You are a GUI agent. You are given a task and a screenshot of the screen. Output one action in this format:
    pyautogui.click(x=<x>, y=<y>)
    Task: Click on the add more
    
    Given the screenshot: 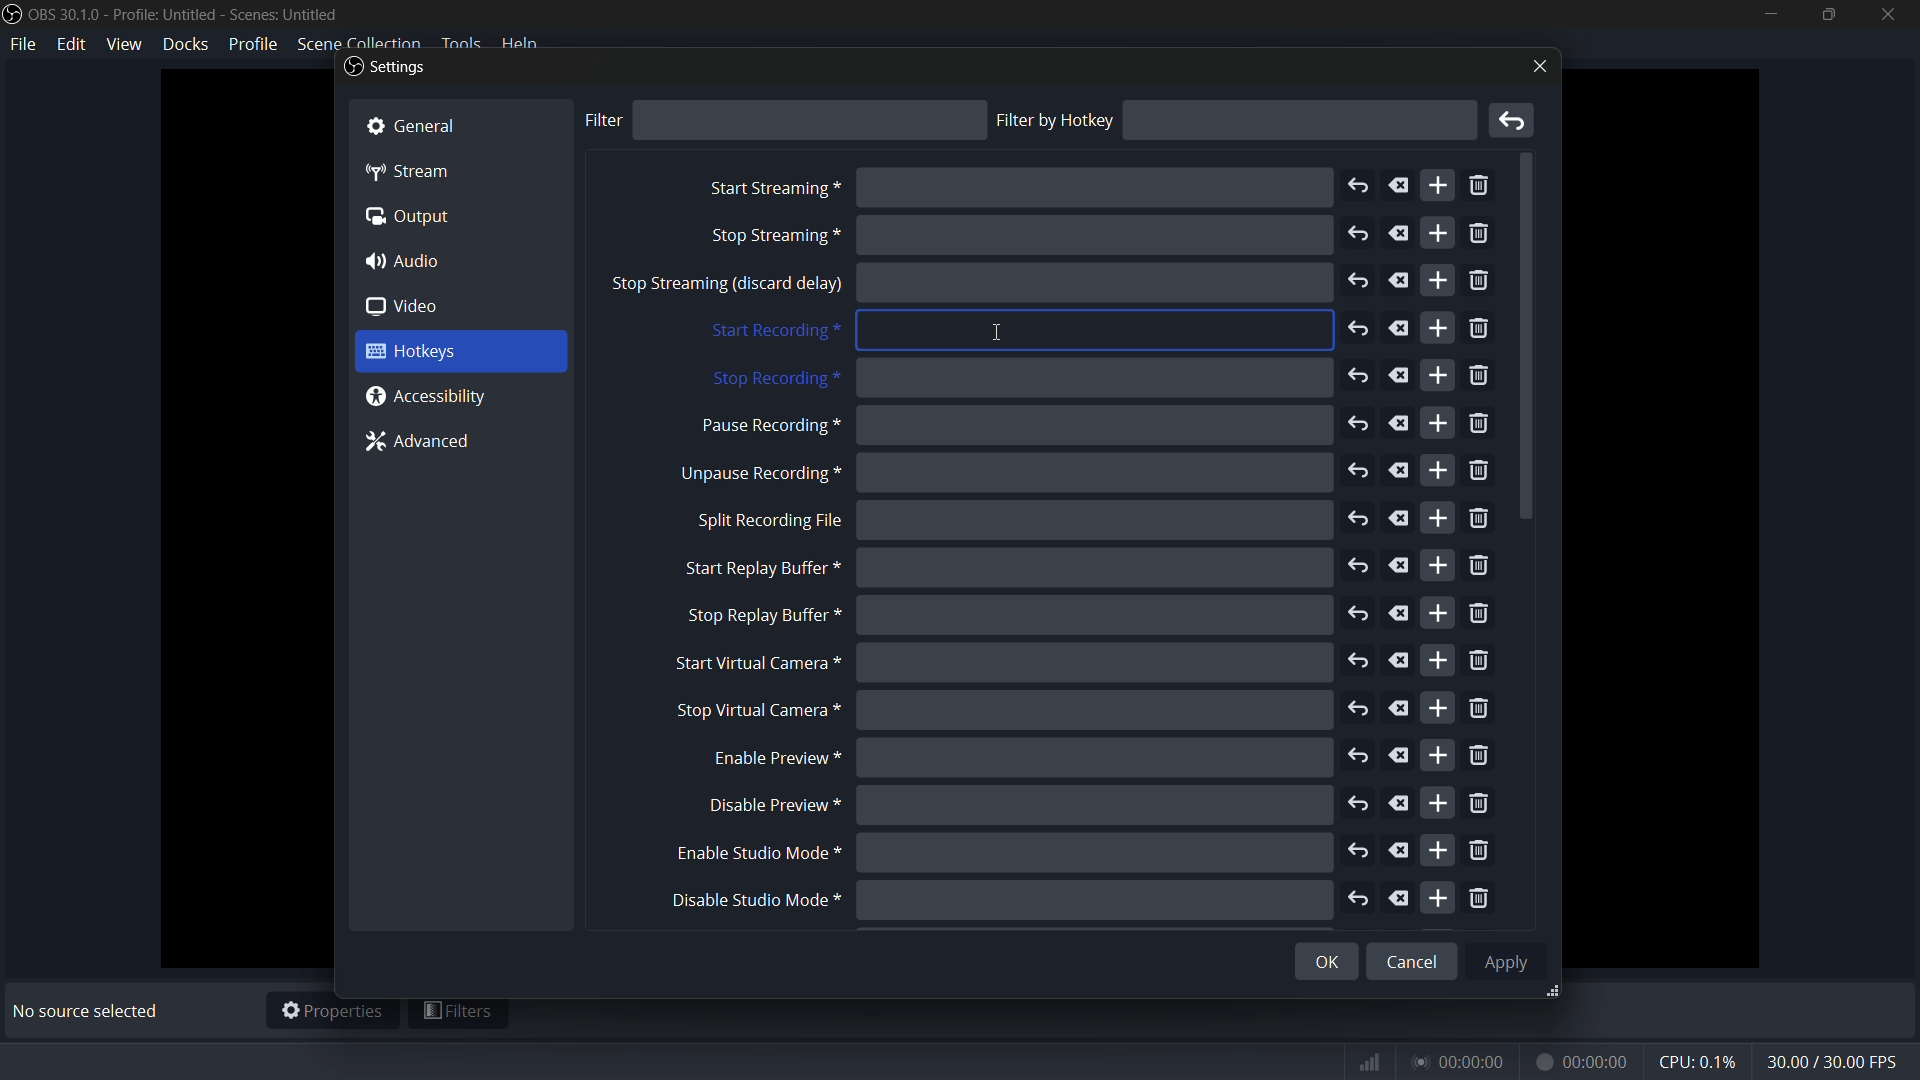 What is the action you would take?
    pyautogui.click(x=1439, y=517)
    